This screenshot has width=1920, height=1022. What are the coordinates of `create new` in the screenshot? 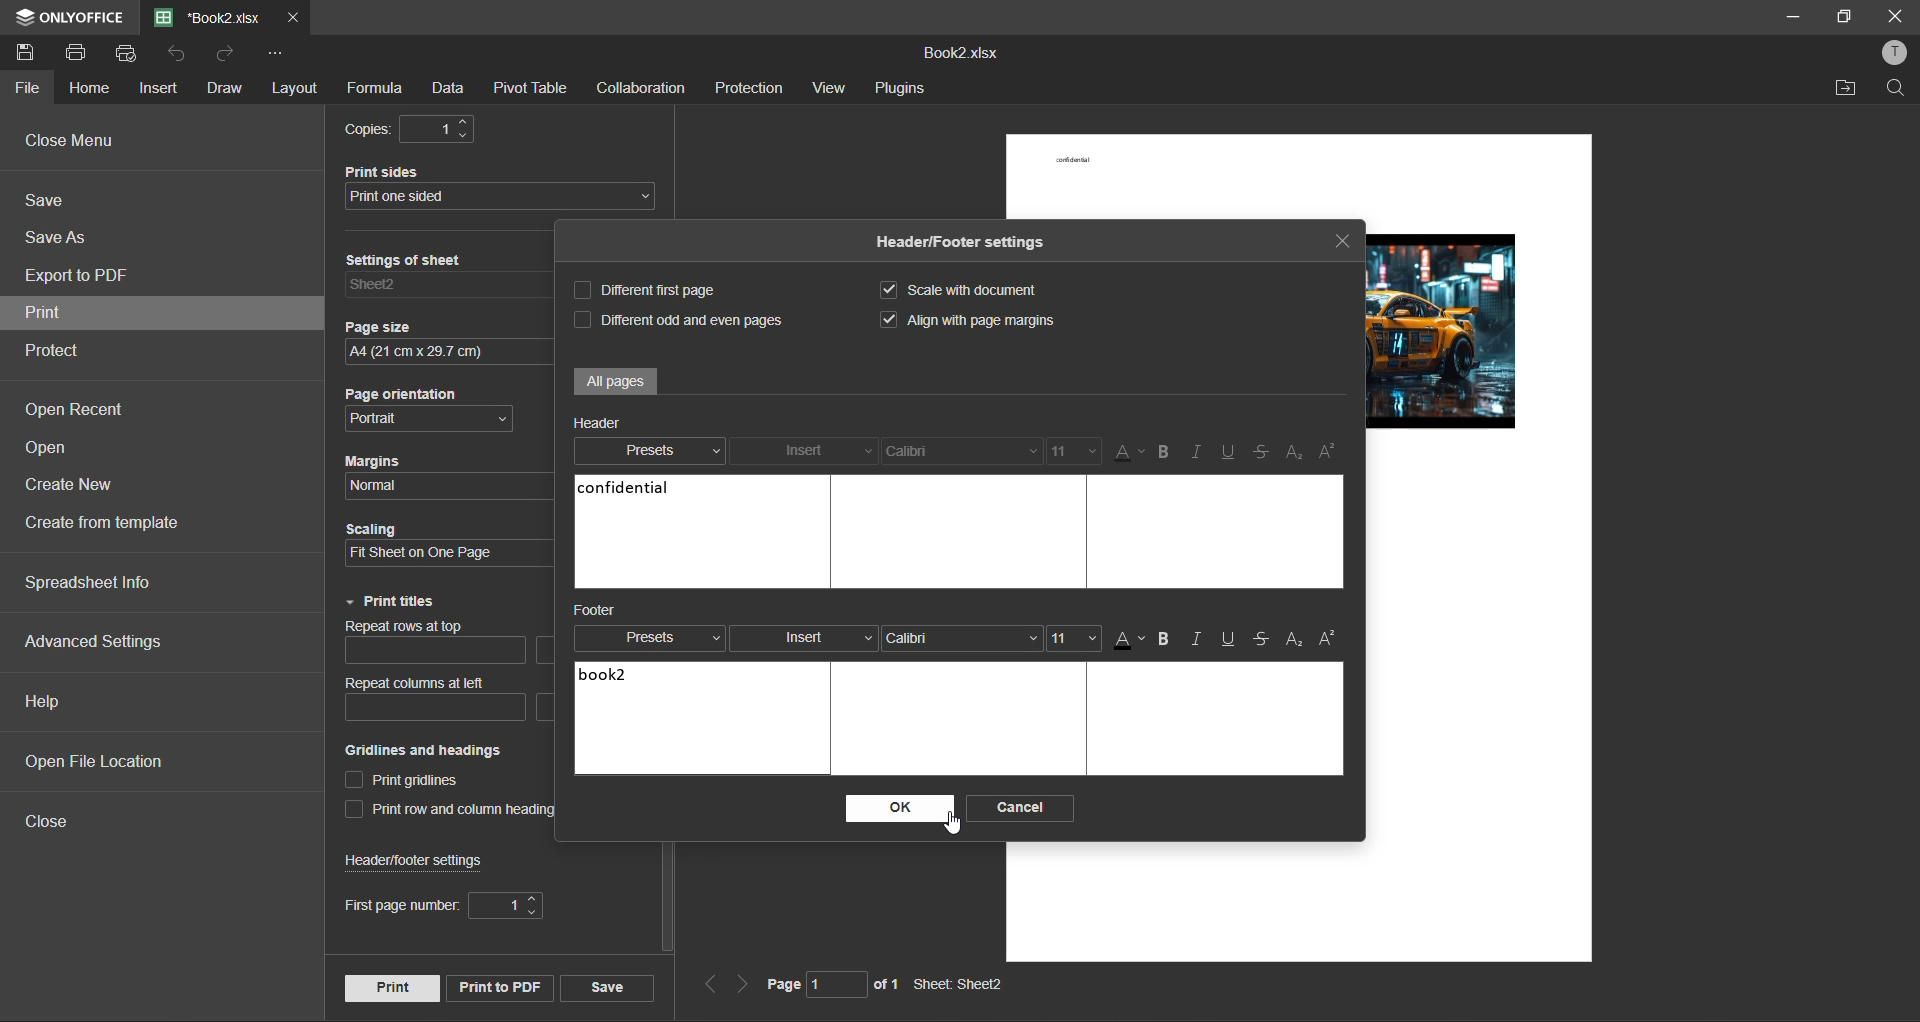 It's located at (77, 485).